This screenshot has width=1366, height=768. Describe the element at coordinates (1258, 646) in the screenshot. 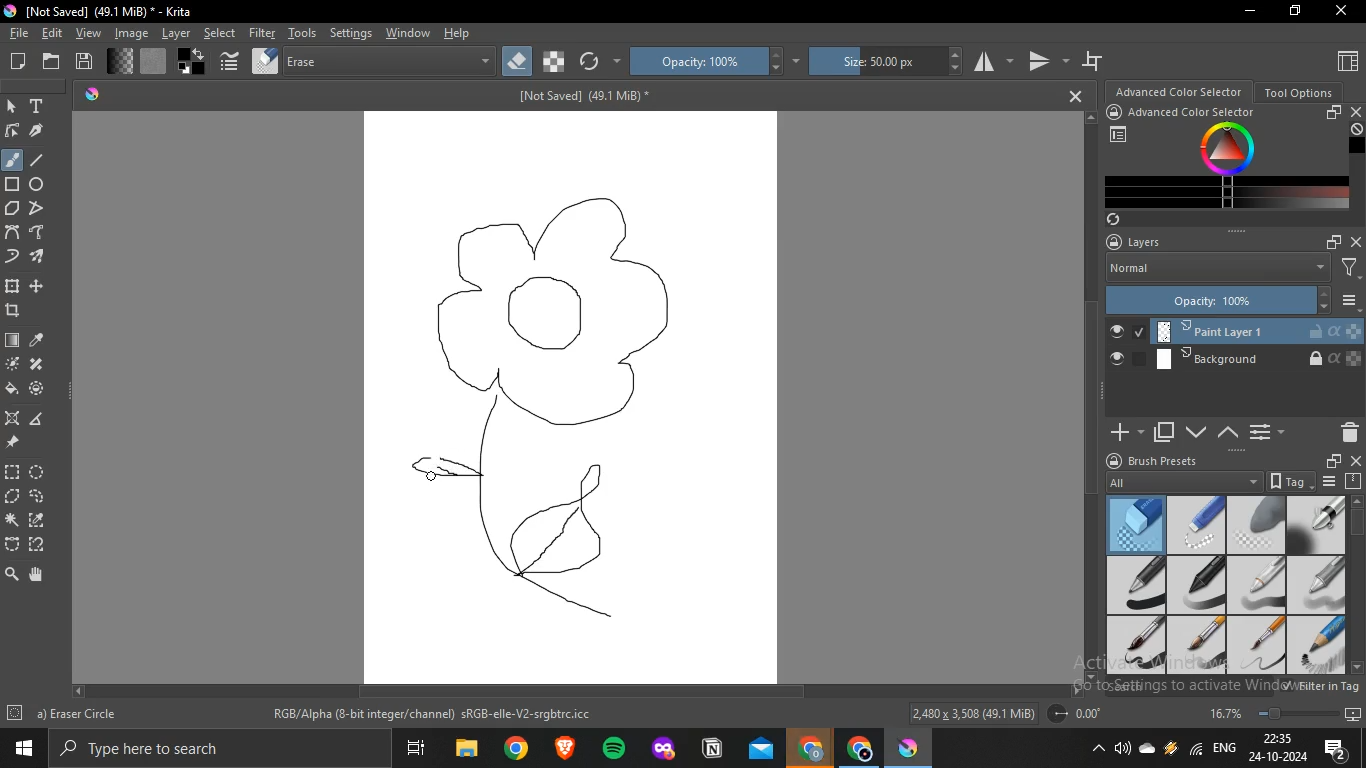

I see `basic 6 details` at that location.